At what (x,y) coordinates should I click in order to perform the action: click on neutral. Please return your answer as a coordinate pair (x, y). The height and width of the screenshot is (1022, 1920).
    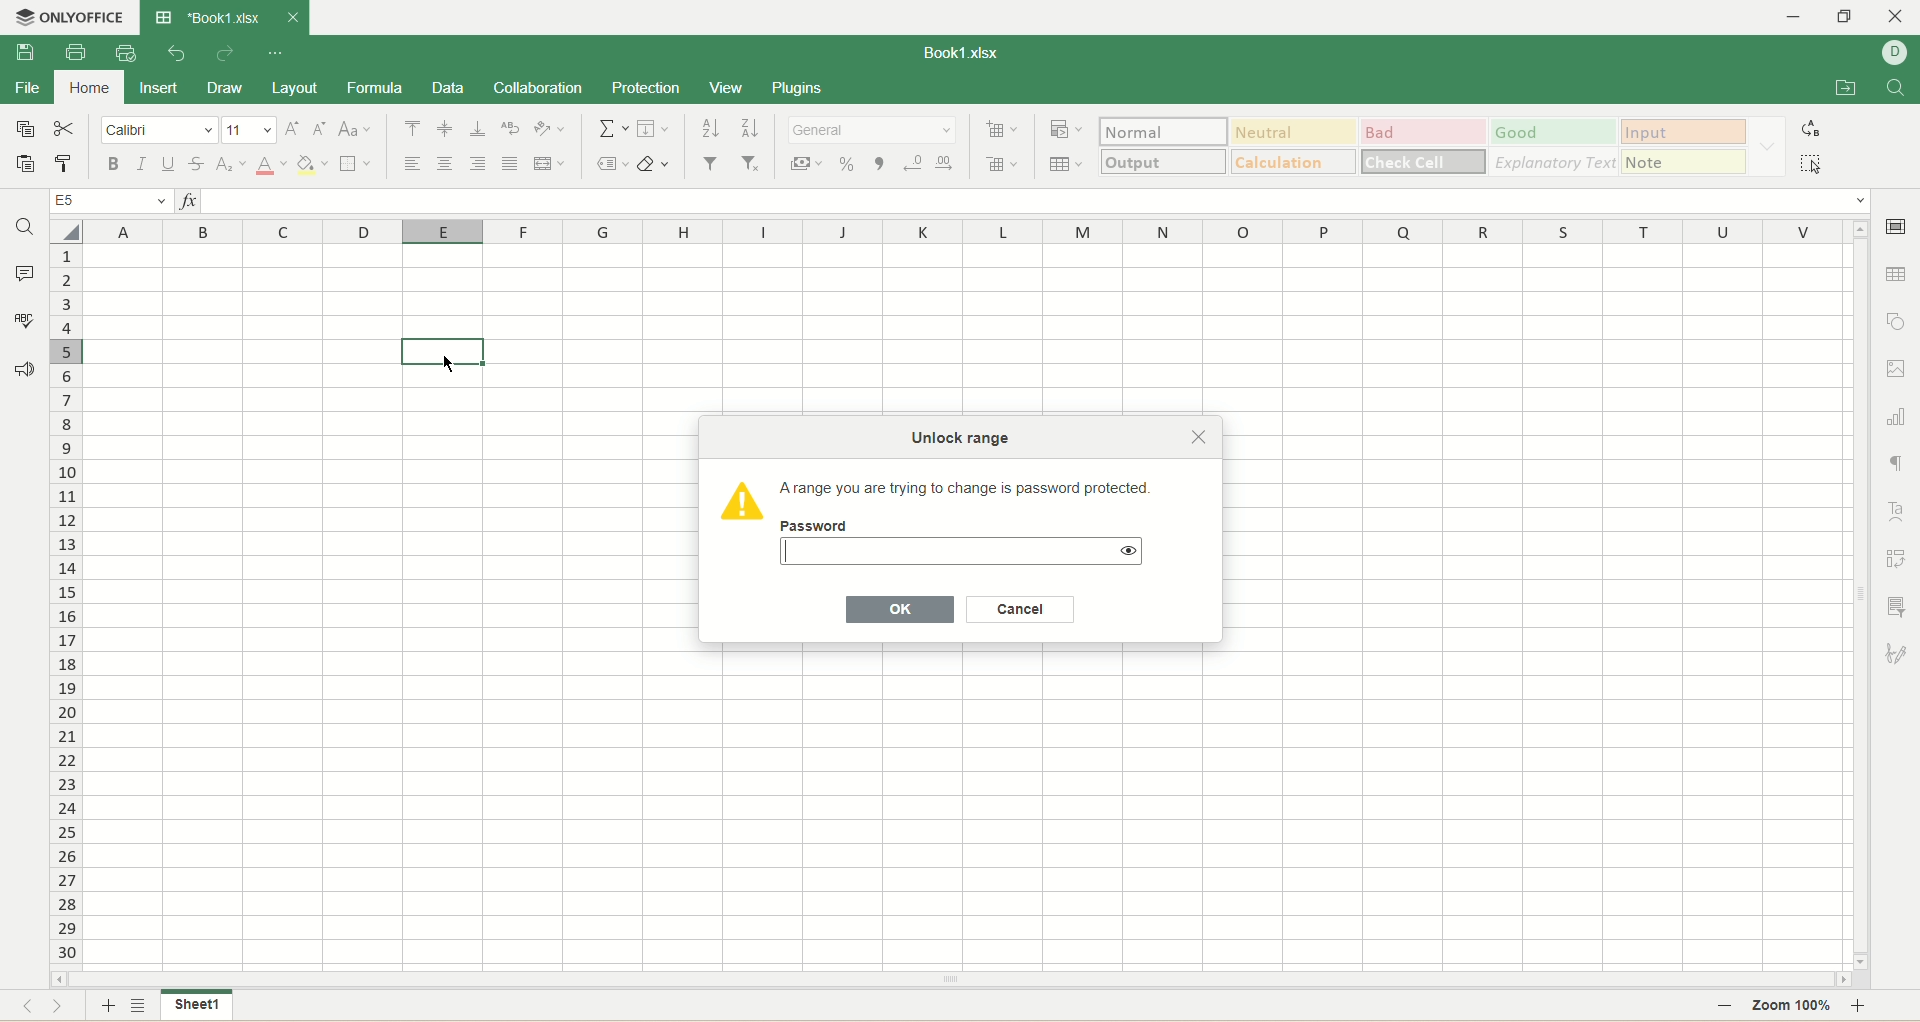
    Looking at the image, I should click on (1295, 133).